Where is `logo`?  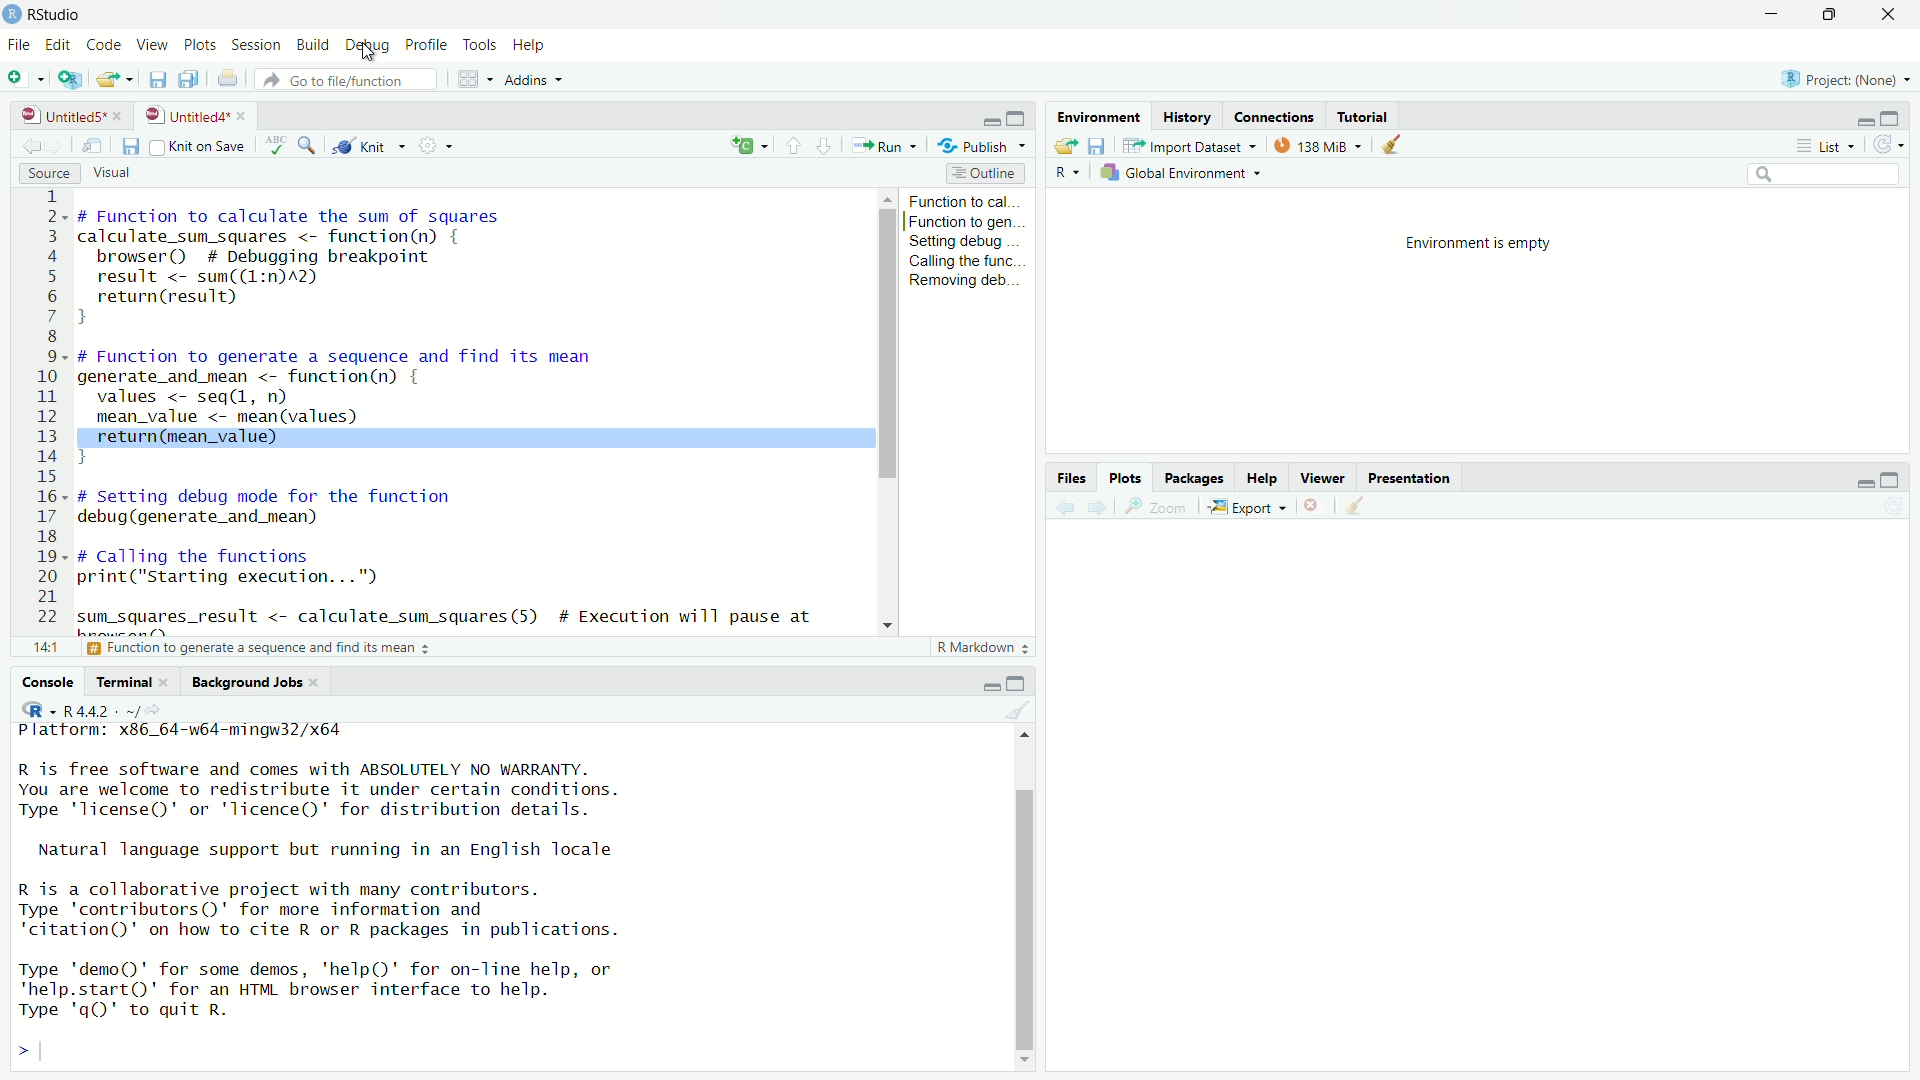 logo is located at coordinates (13, 15).